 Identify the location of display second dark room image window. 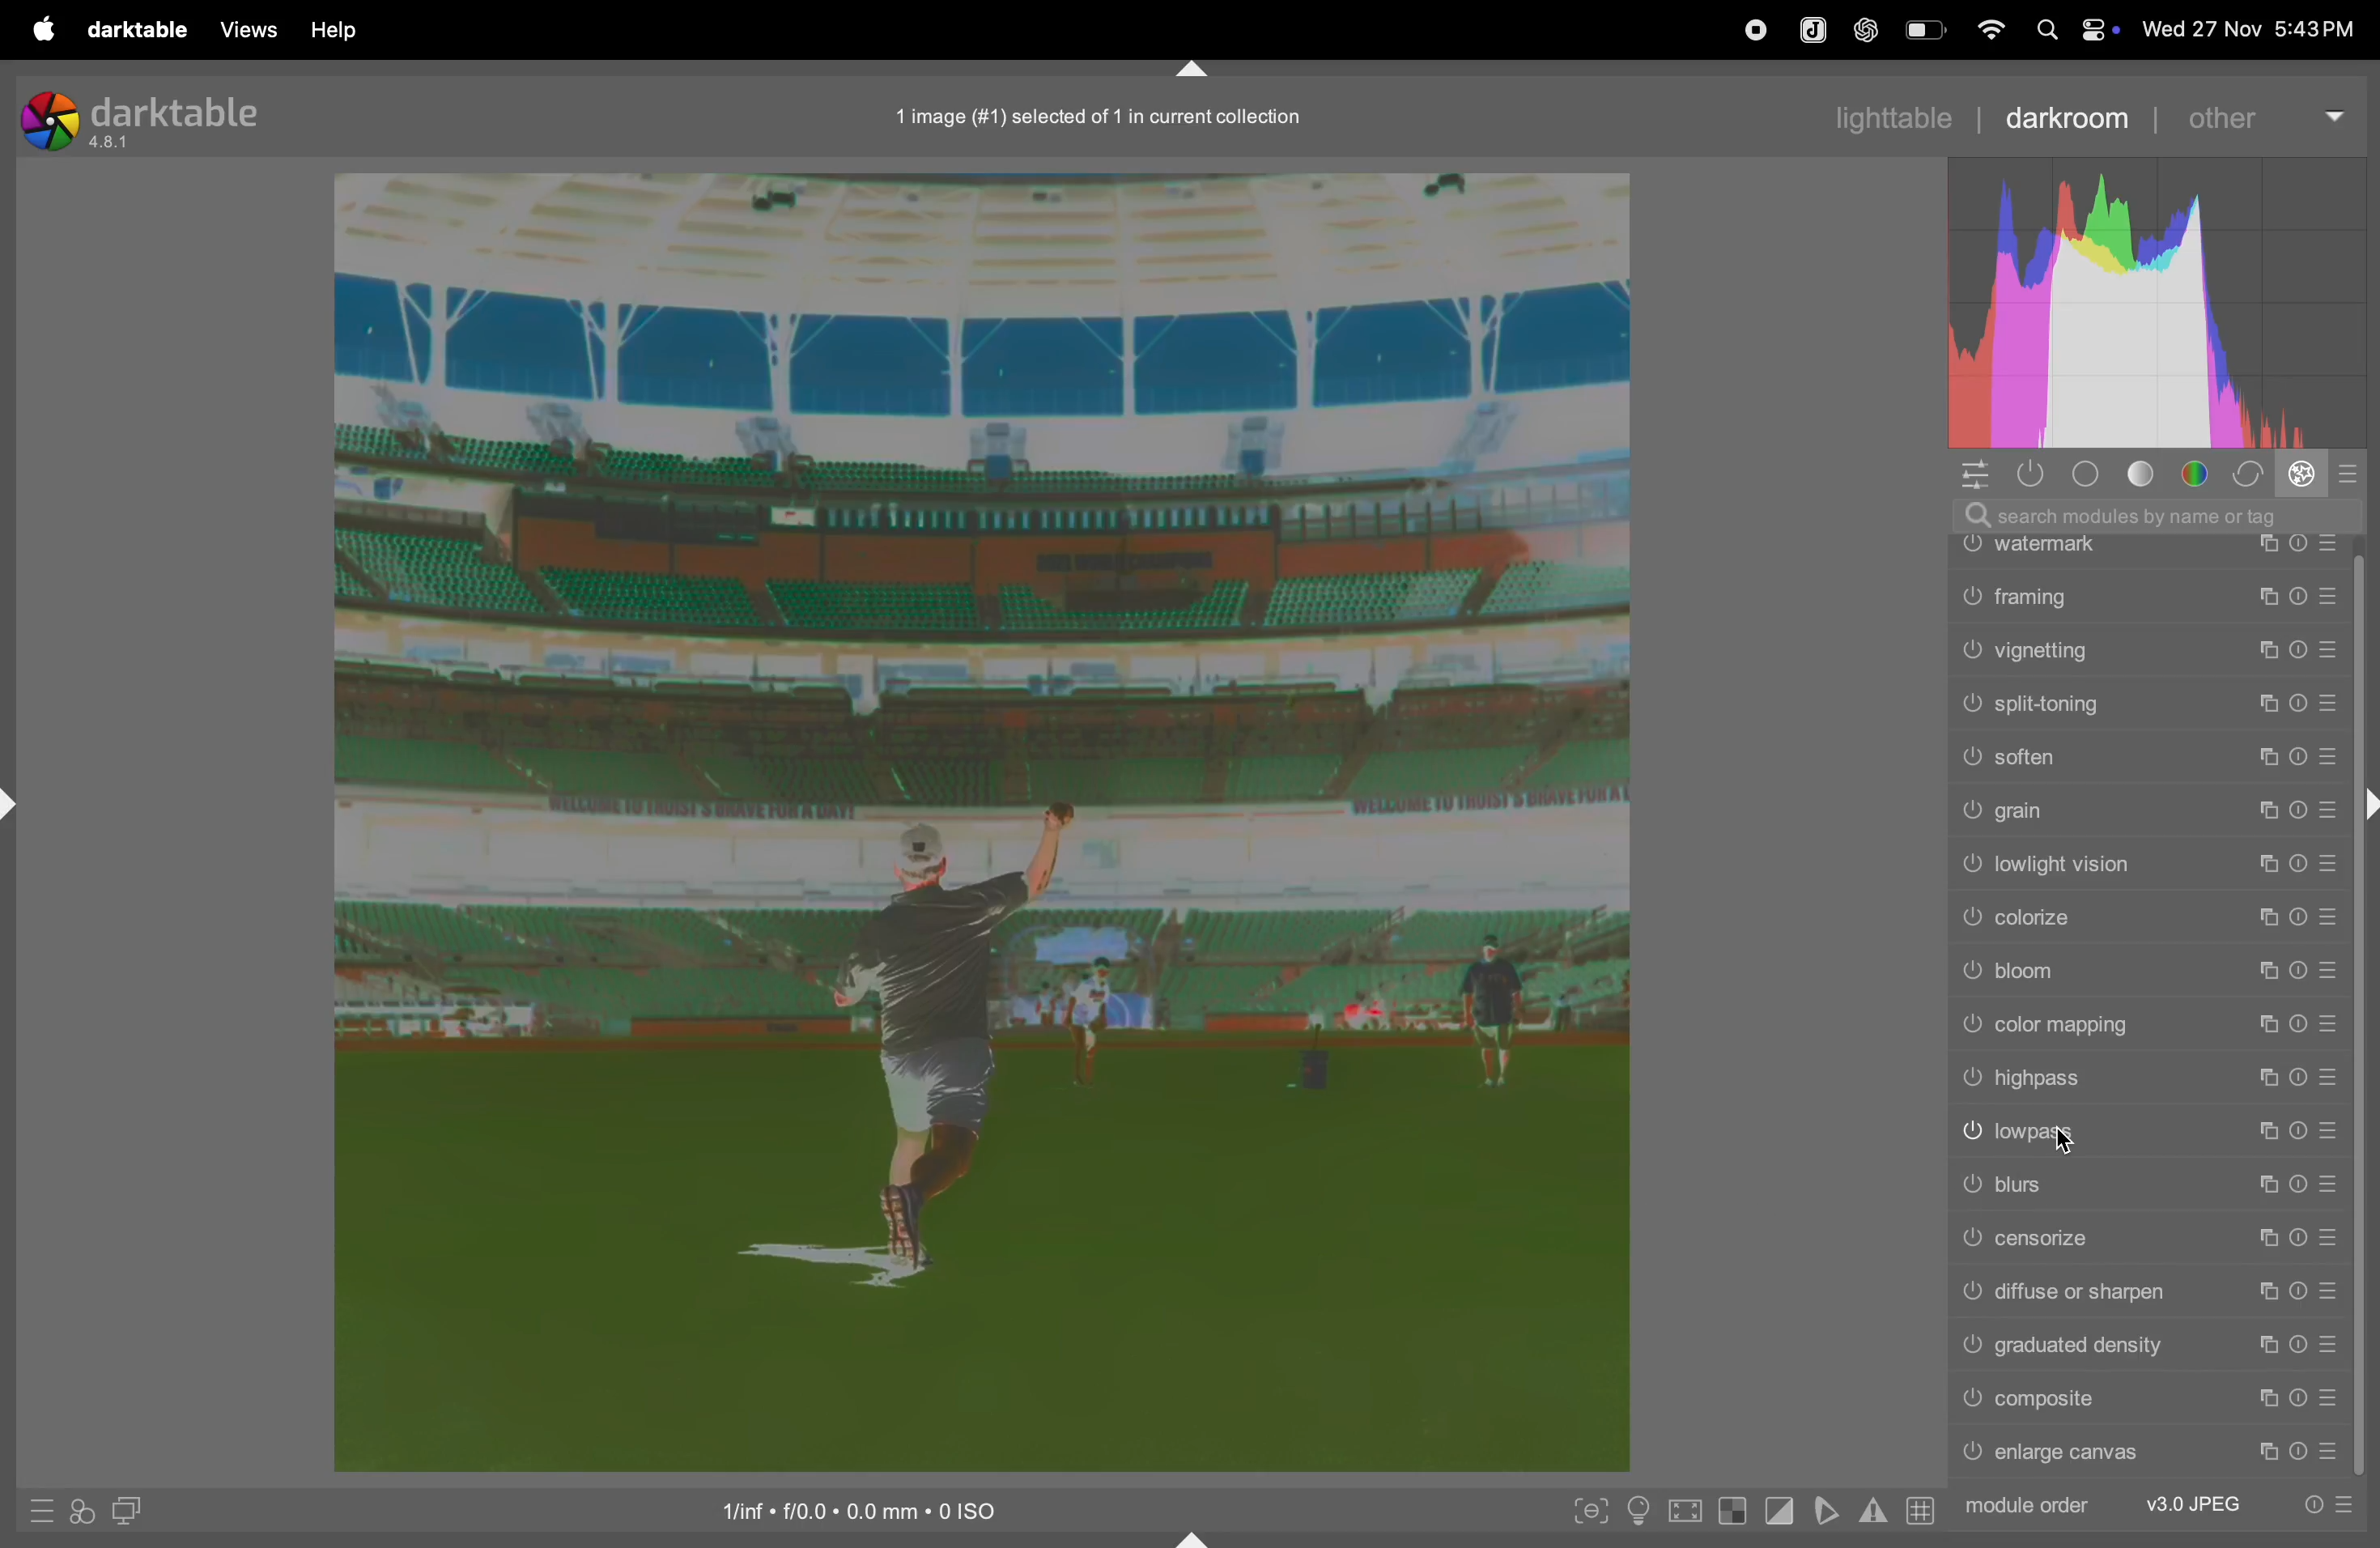
(137, 1512).